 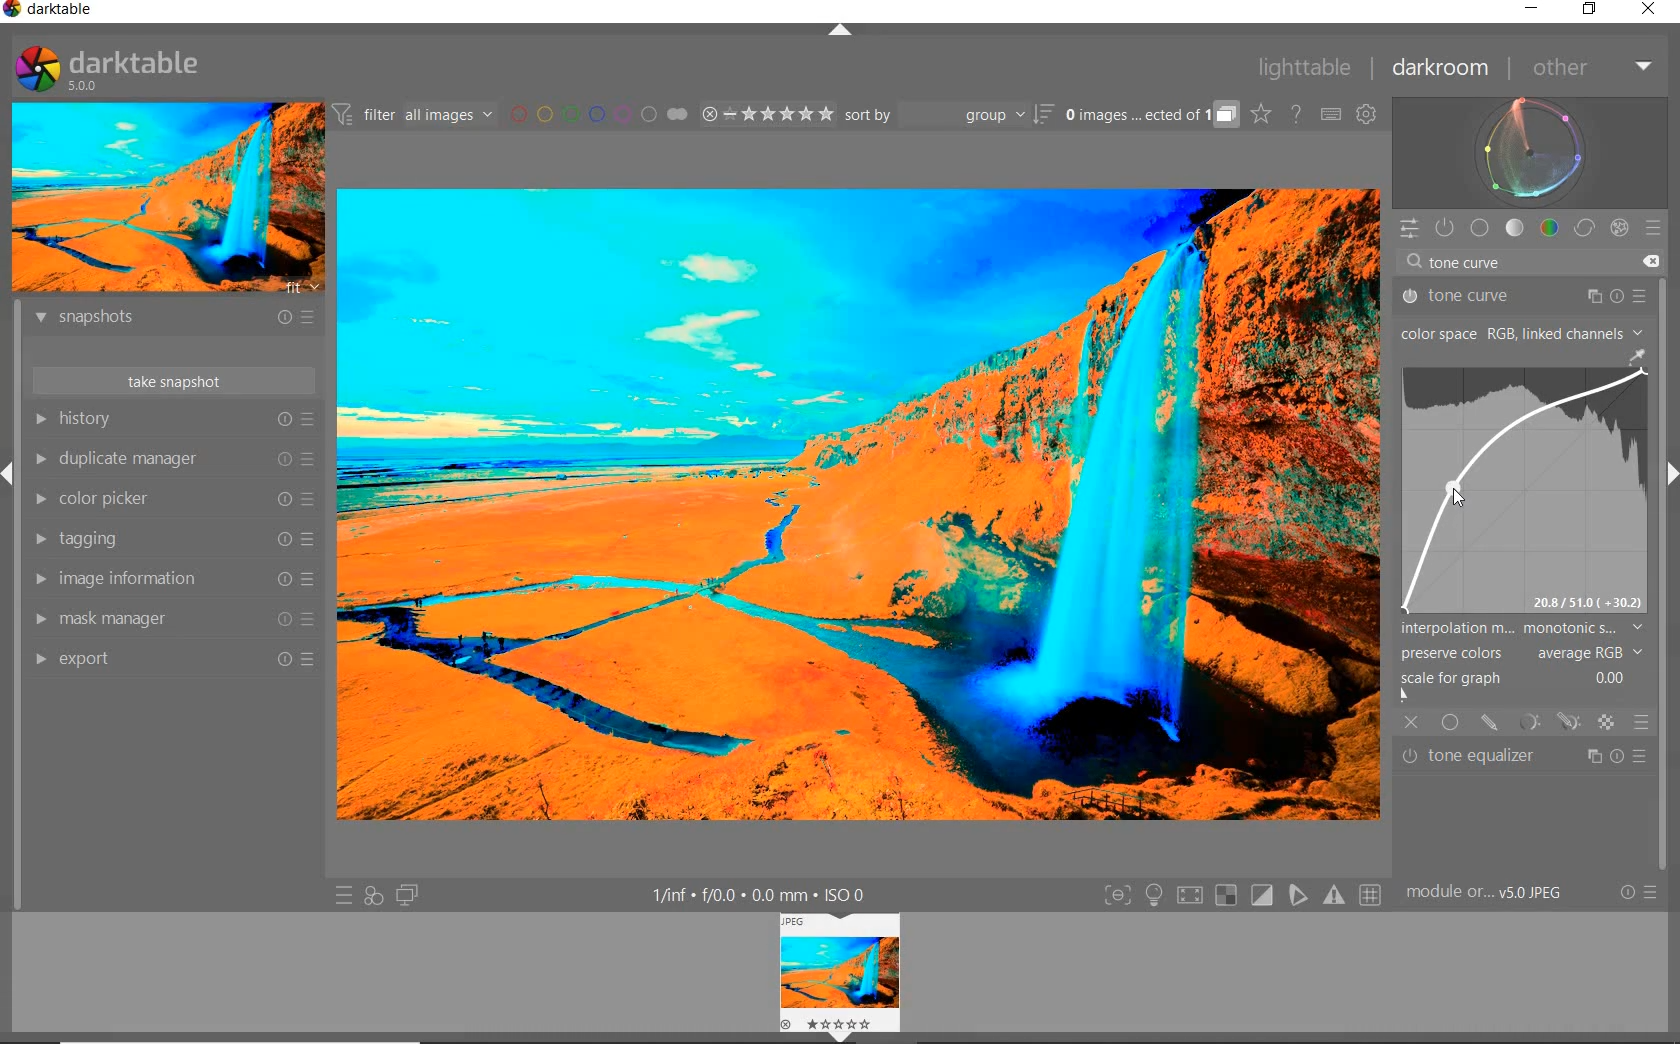 What do you see at coordinates (173, 539) in the screenshot?
I see `tagging` at bounding box center [173, 539].